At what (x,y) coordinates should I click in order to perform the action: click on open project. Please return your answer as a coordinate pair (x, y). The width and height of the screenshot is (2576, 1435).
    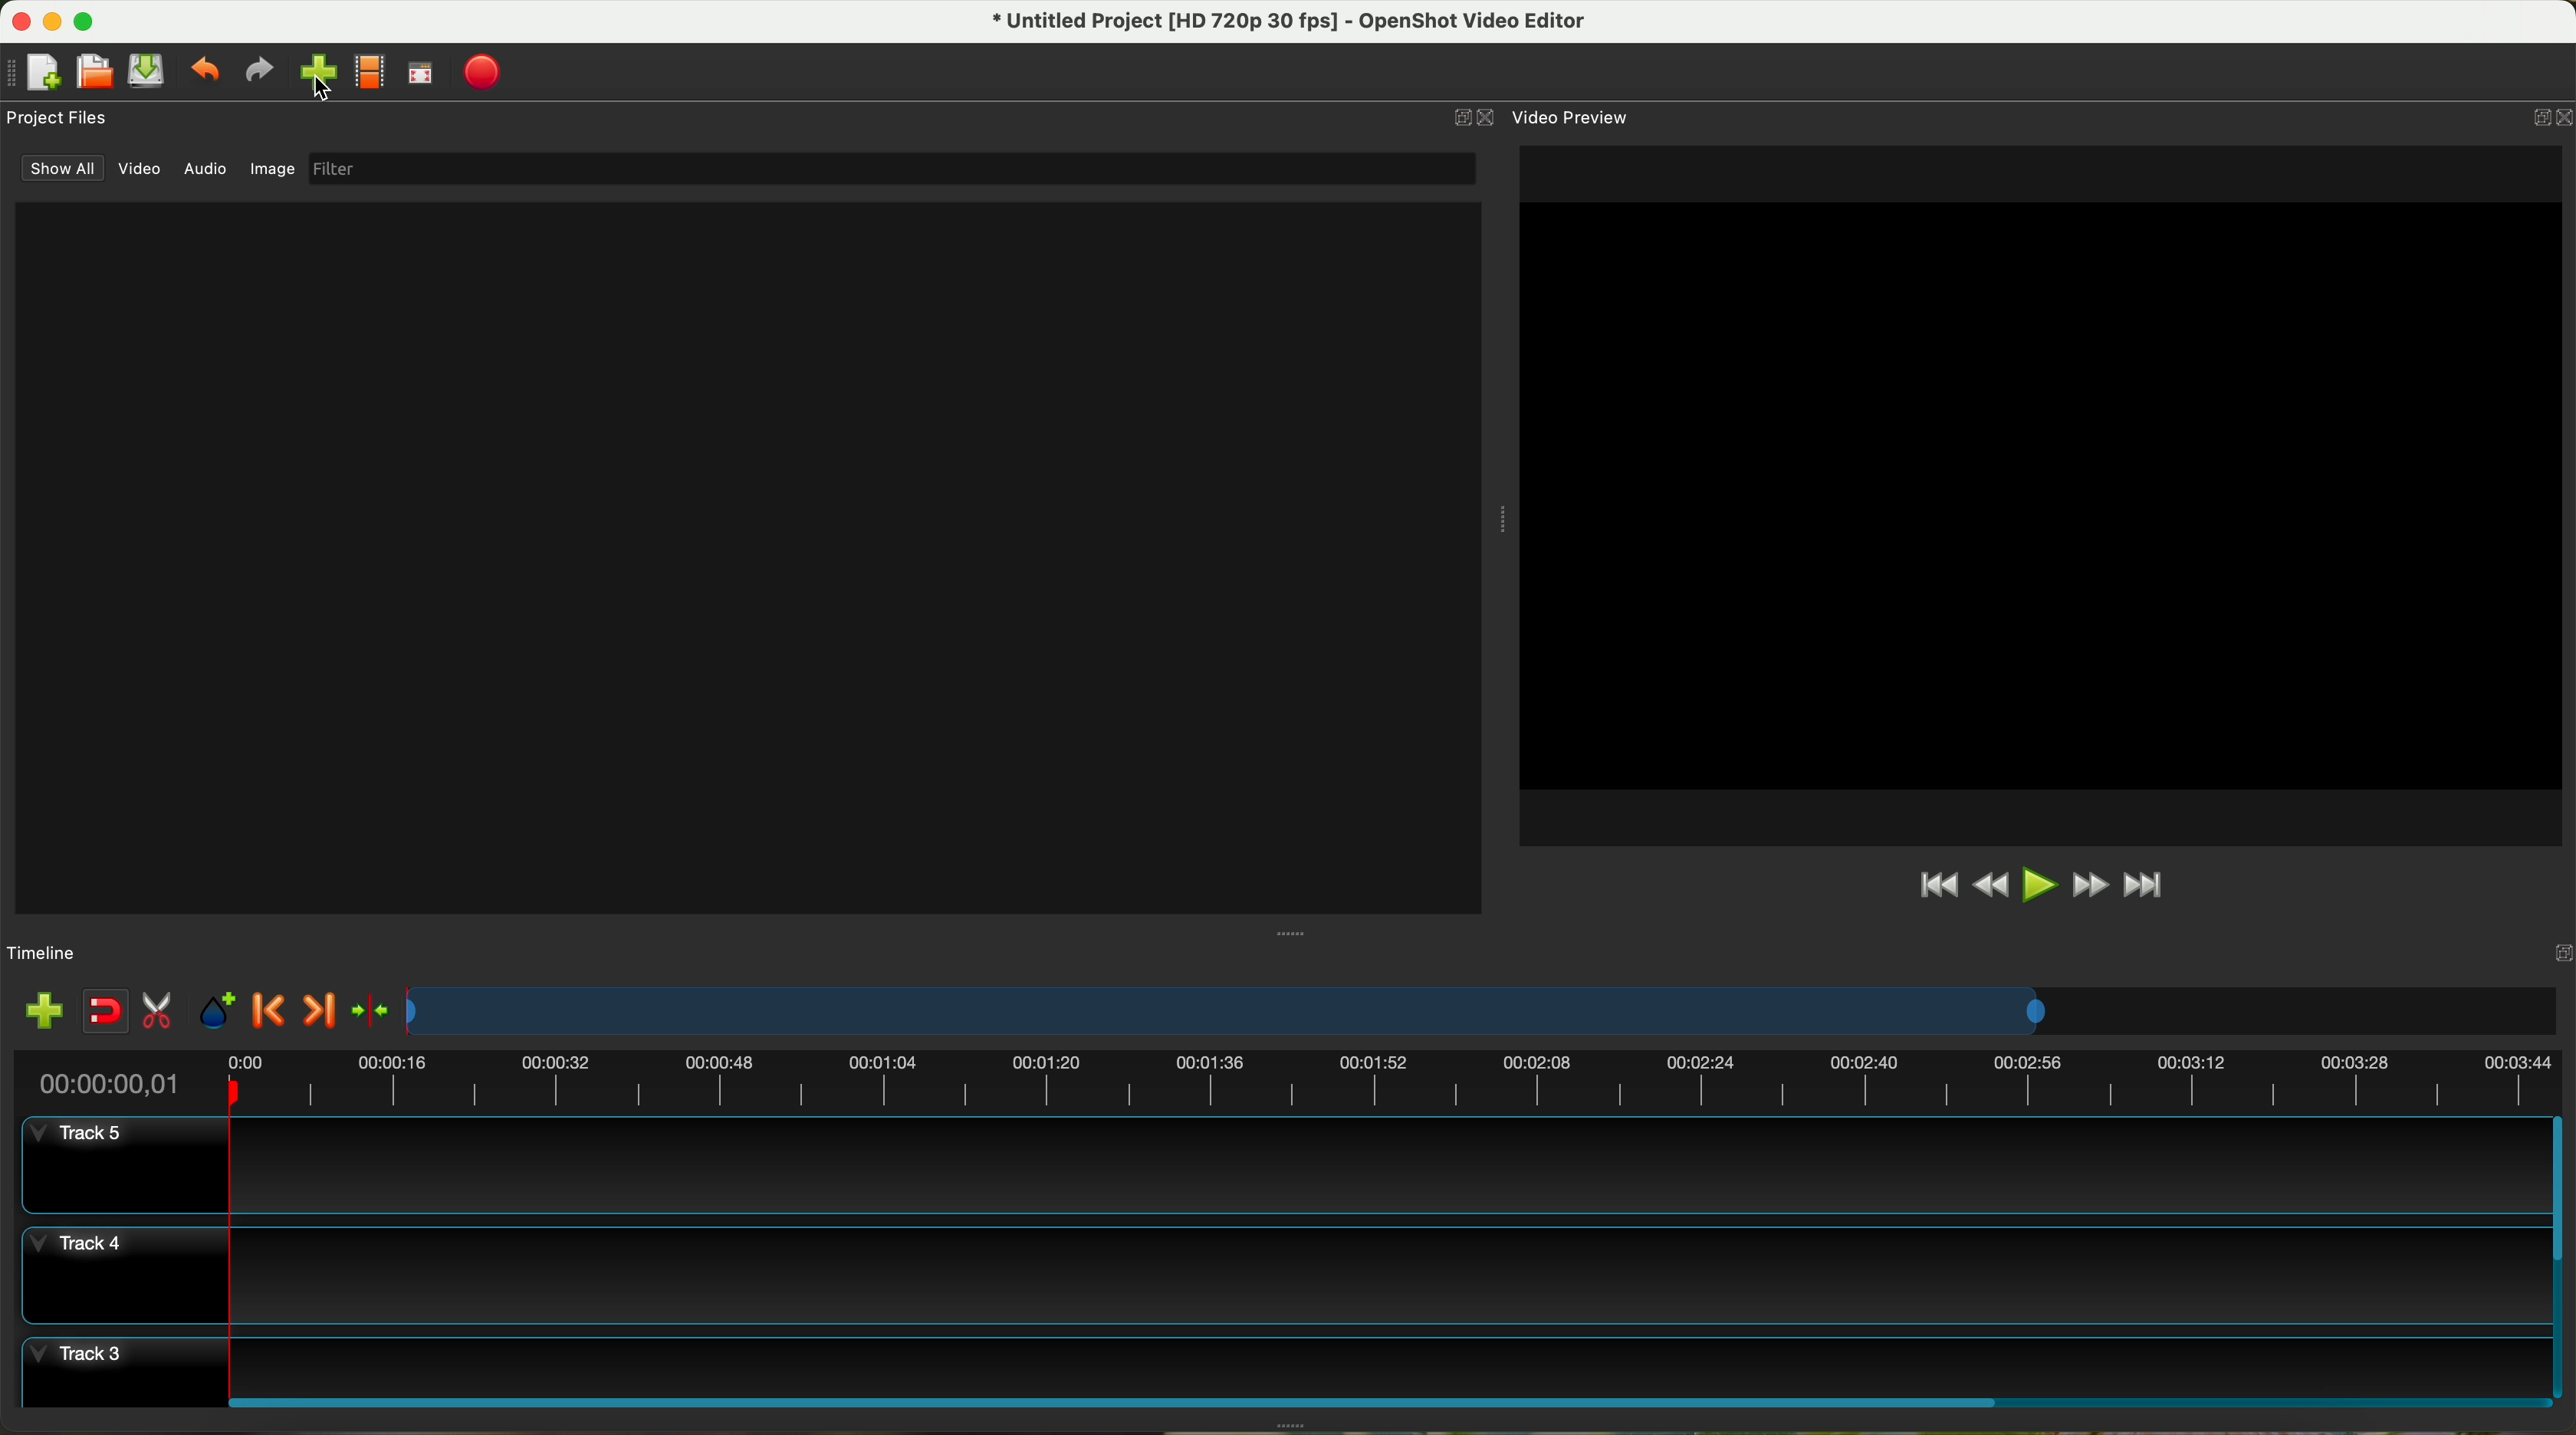
    Looking at the image, I should click on (97, 71).